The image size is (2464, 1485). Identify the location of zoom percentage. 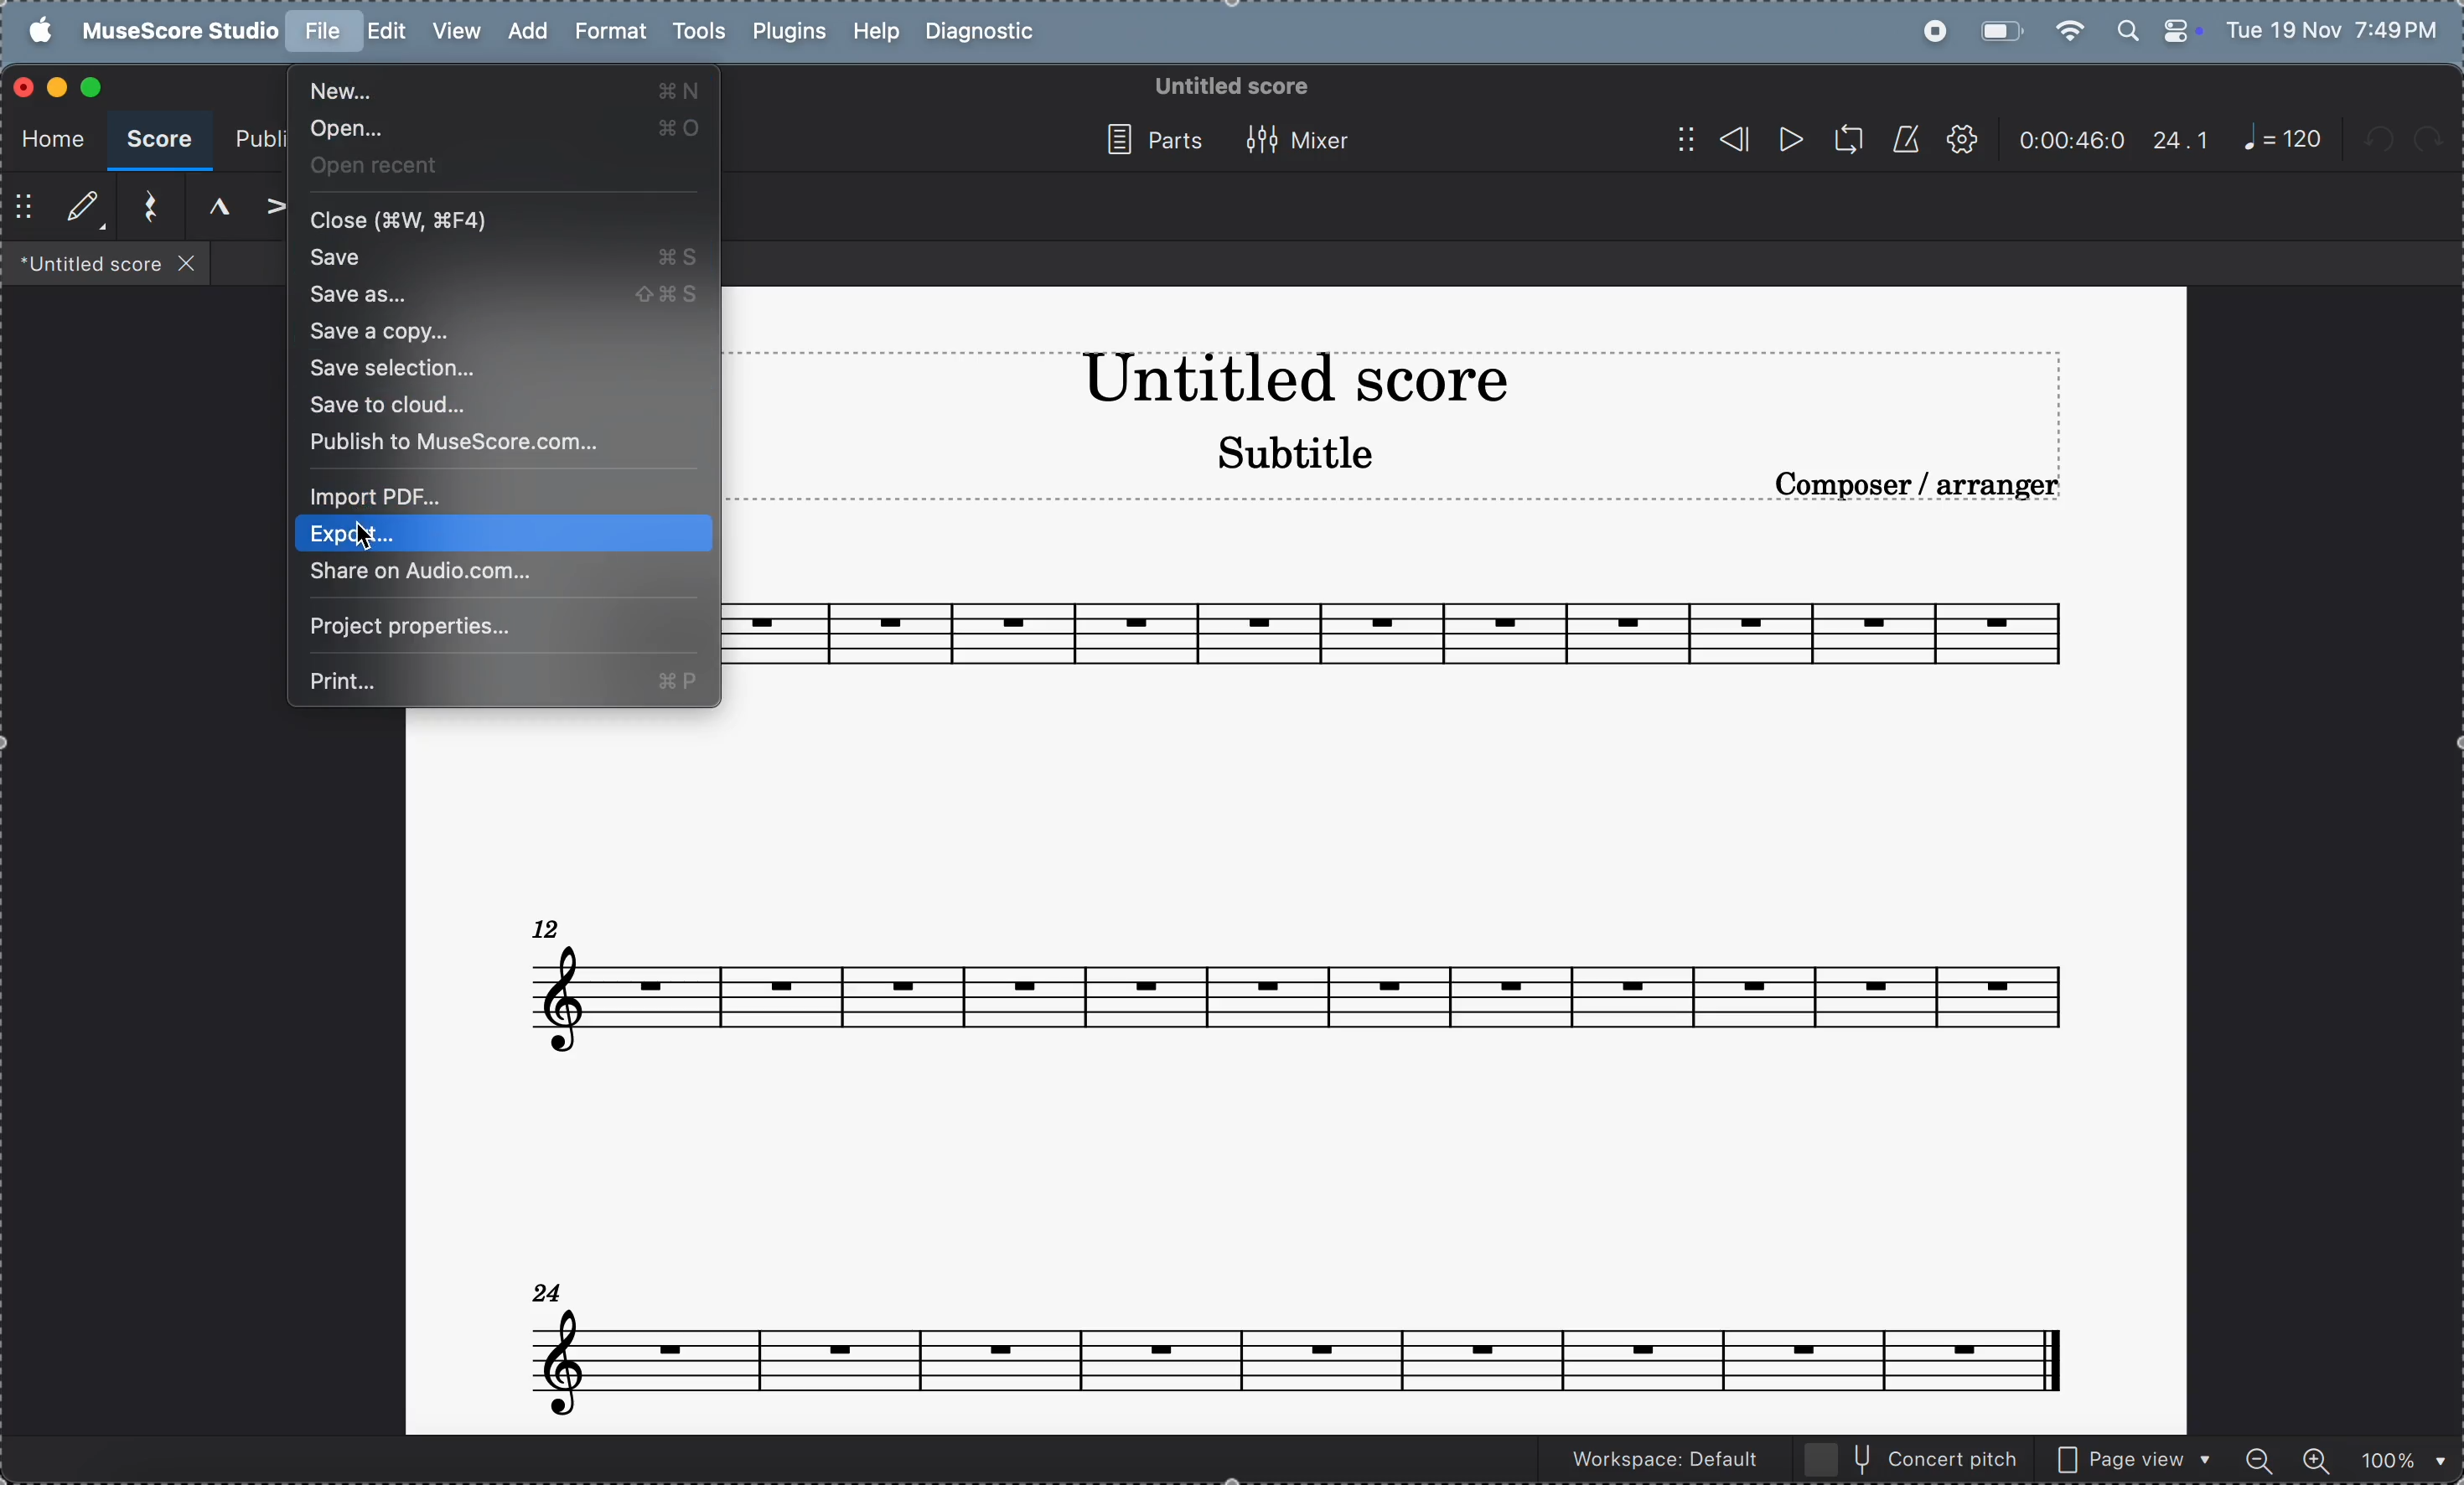
(2397, 1458).